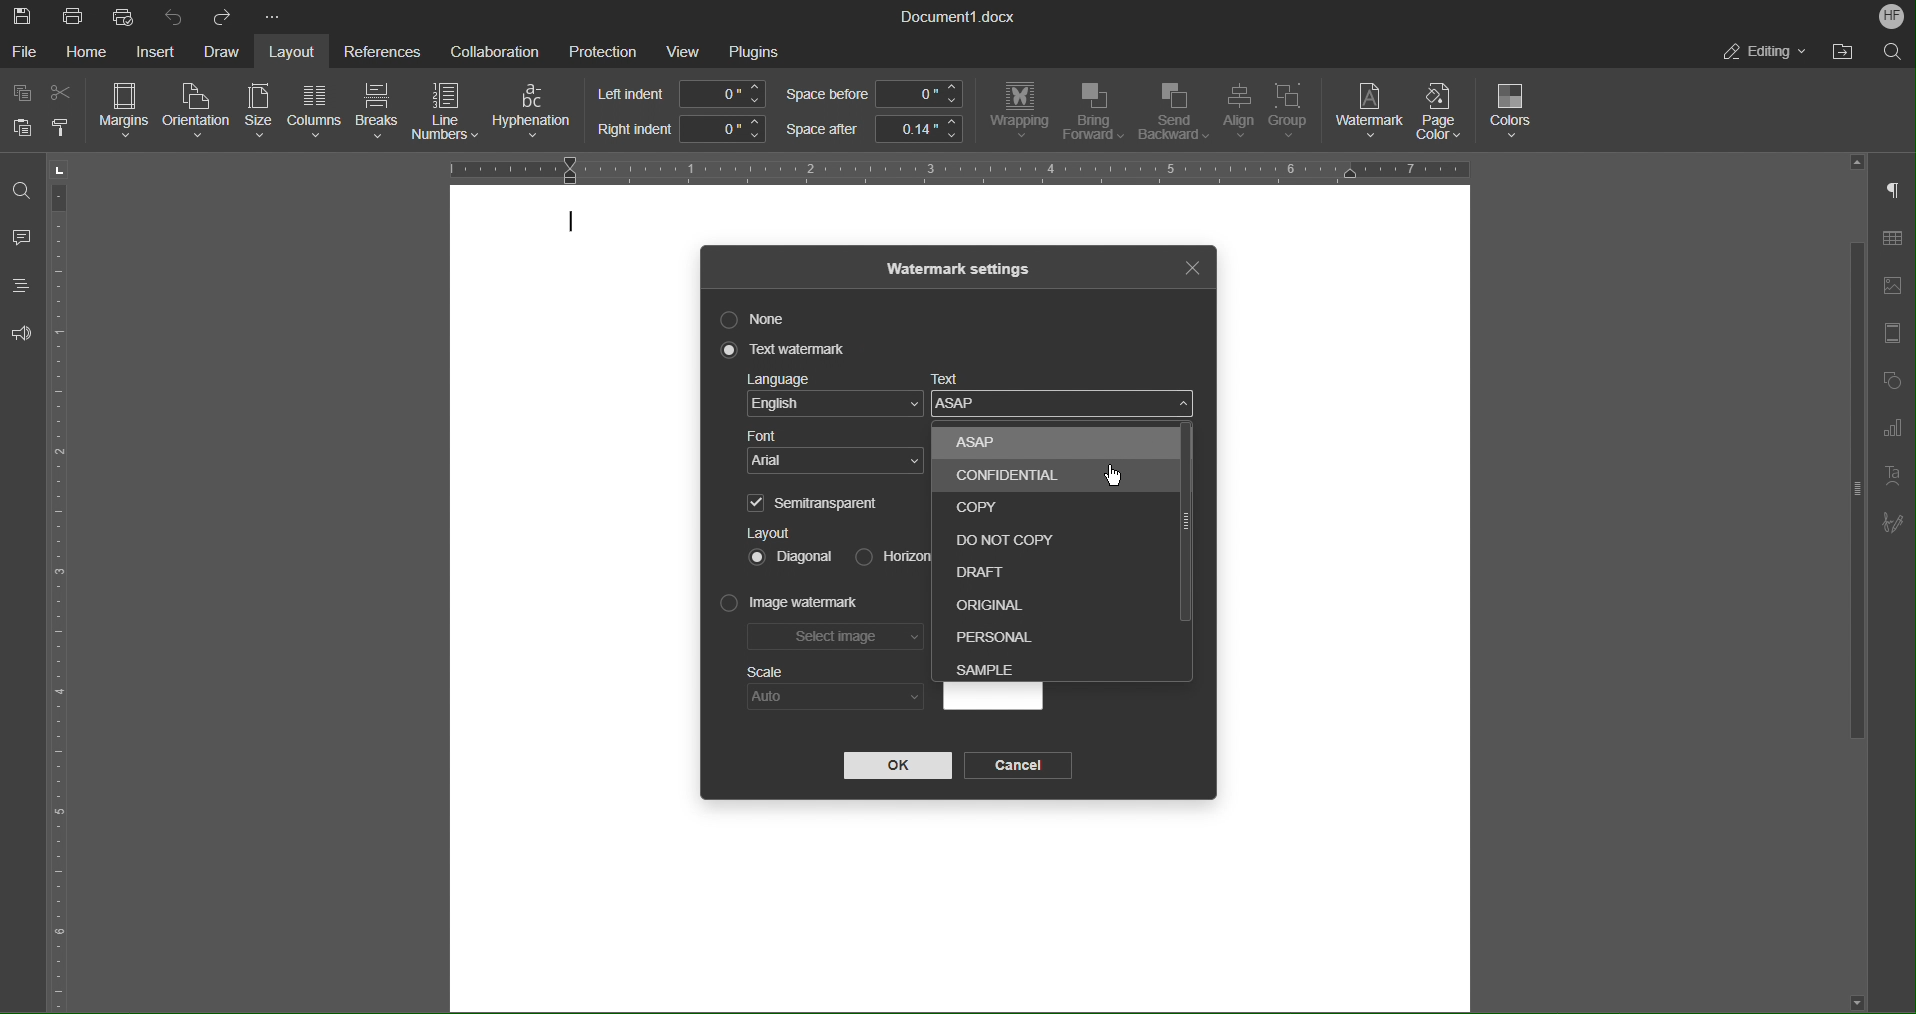  What do you see at coordinates (1892, 50) in the screenshot?
I see `Search` at bounding box center [1892, 50].